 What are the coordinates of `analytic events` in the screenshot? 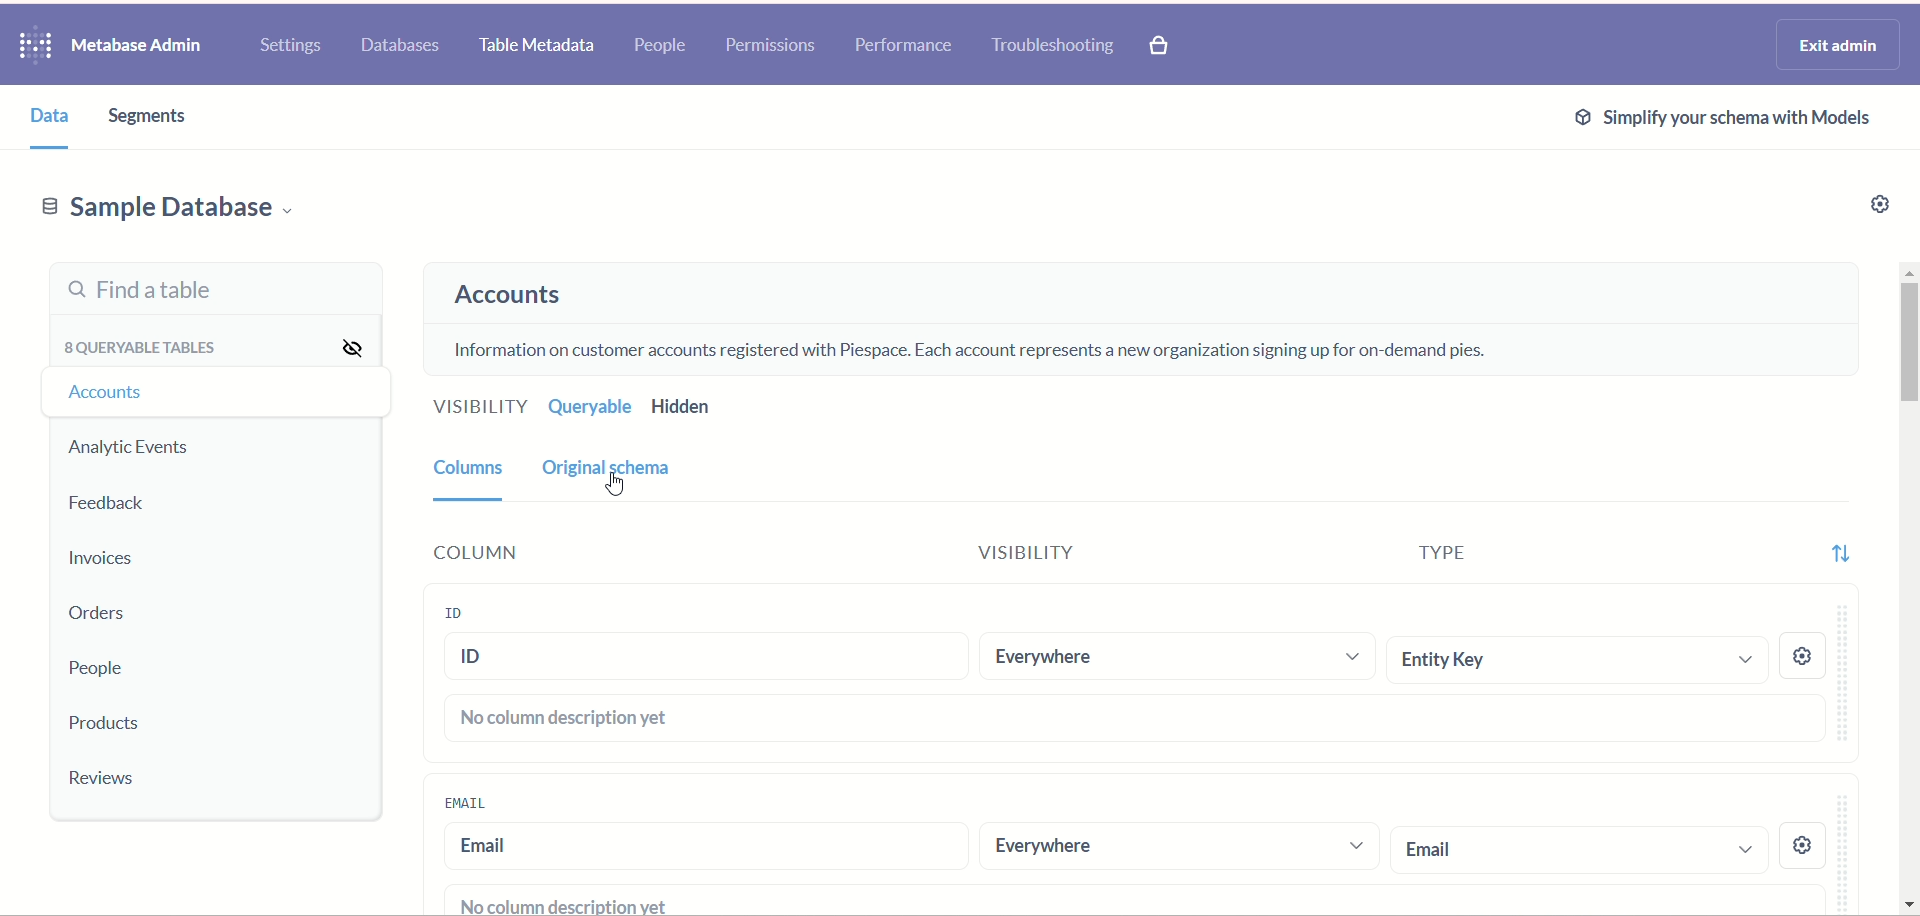 It's located at (129, 446).